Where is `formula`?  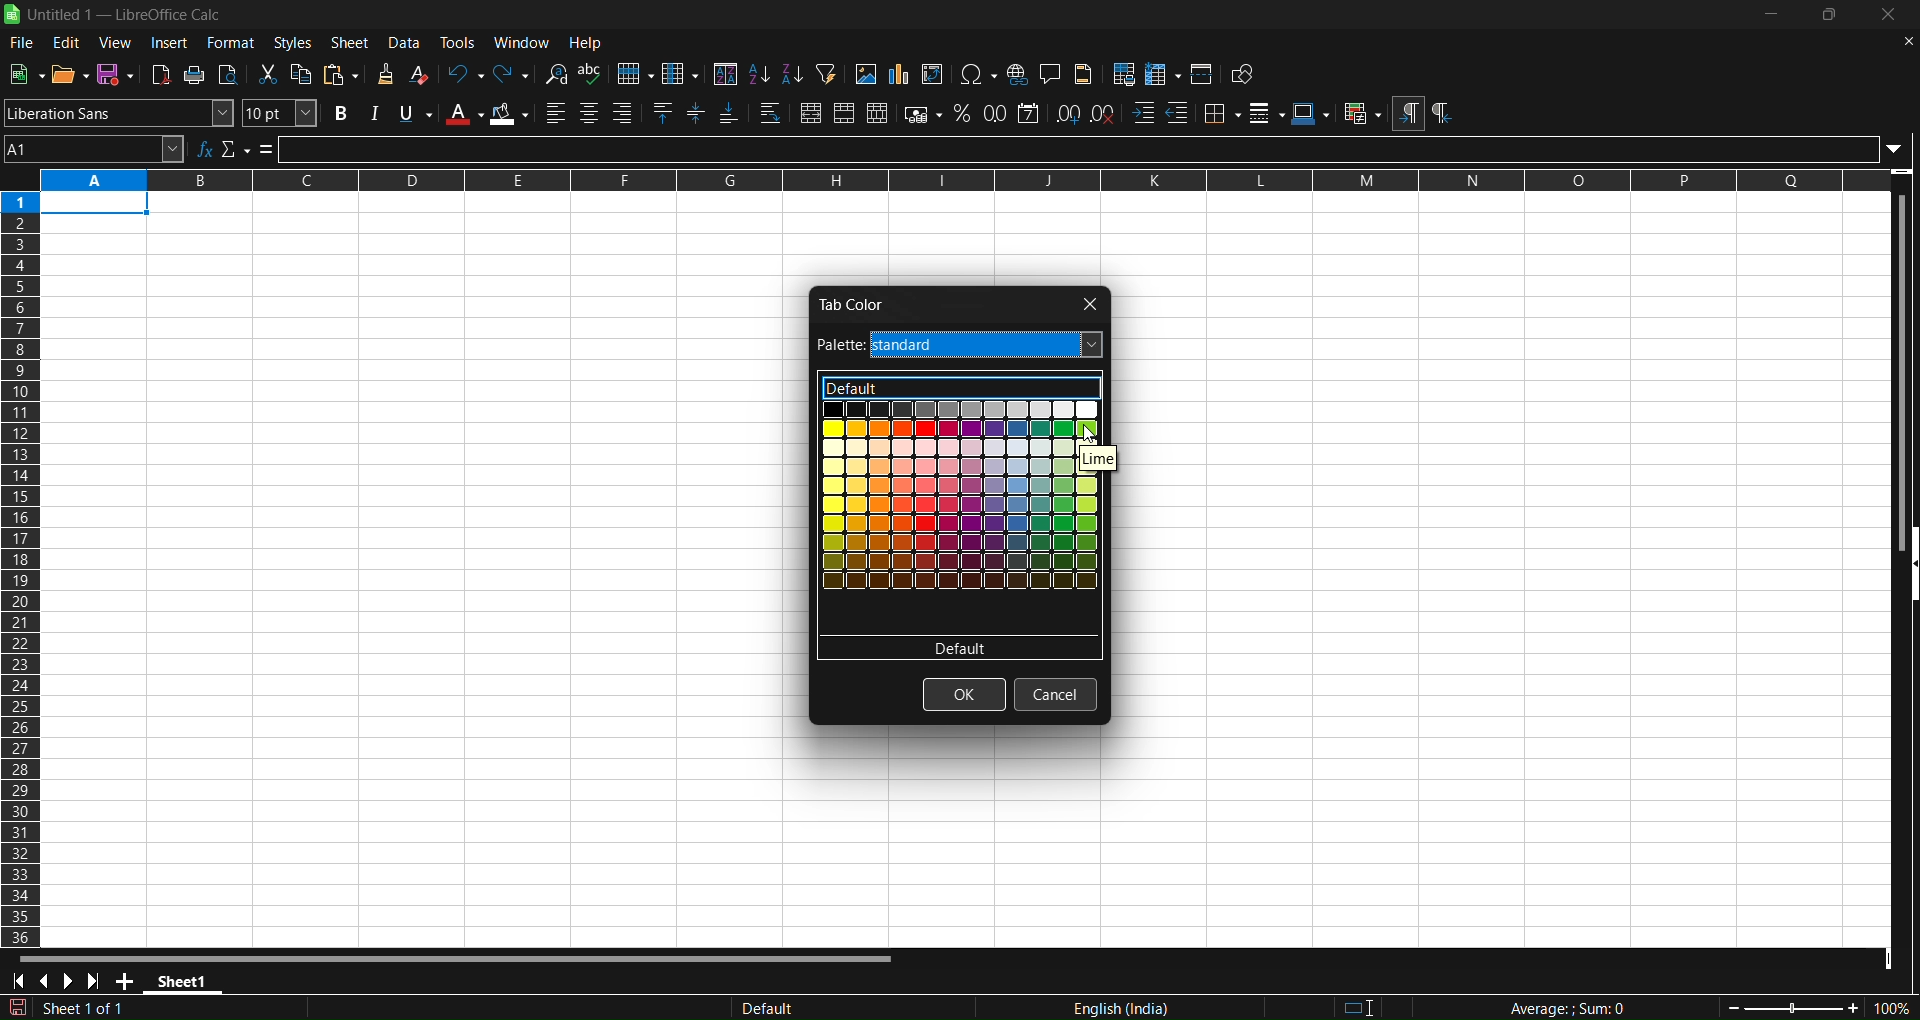 formula is located at coordinates (267, 150).